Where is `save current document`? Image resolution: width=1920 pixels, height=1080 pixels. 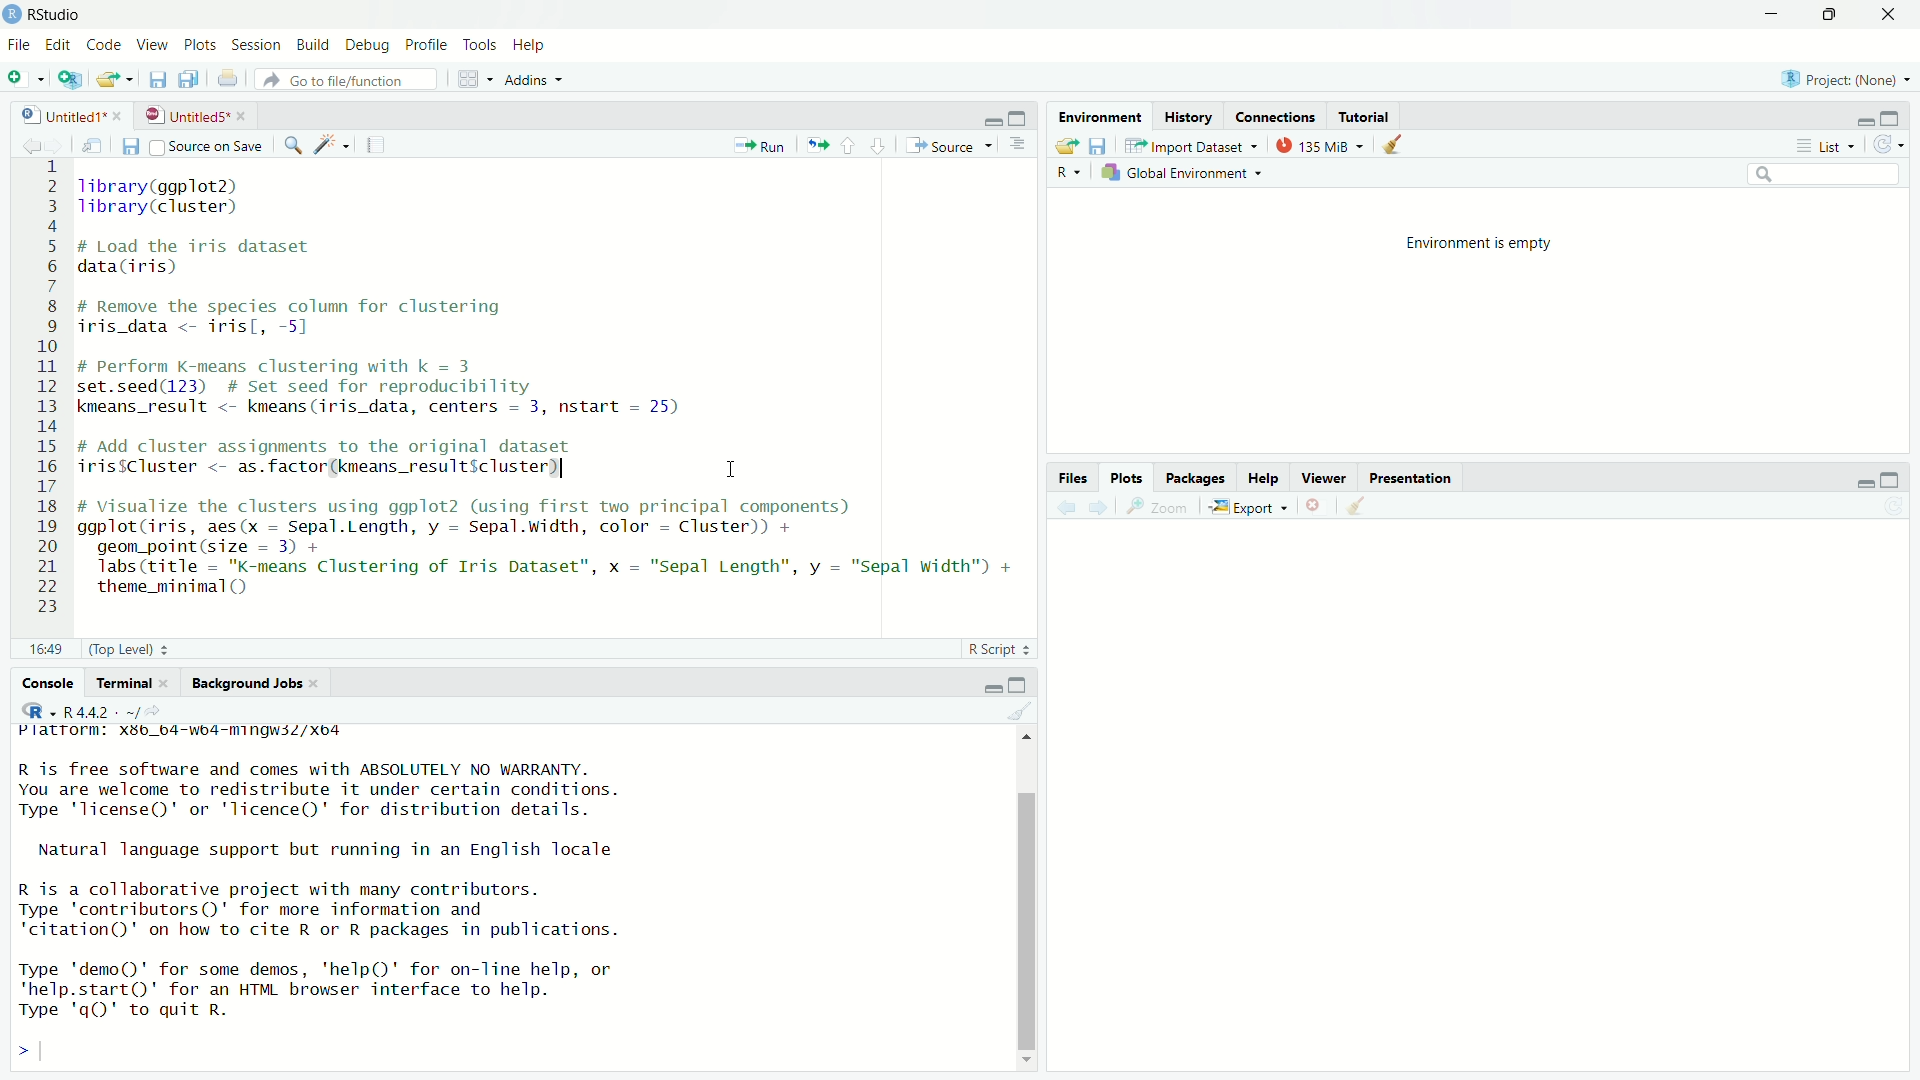 save current document is located at coordinates (128, 145).